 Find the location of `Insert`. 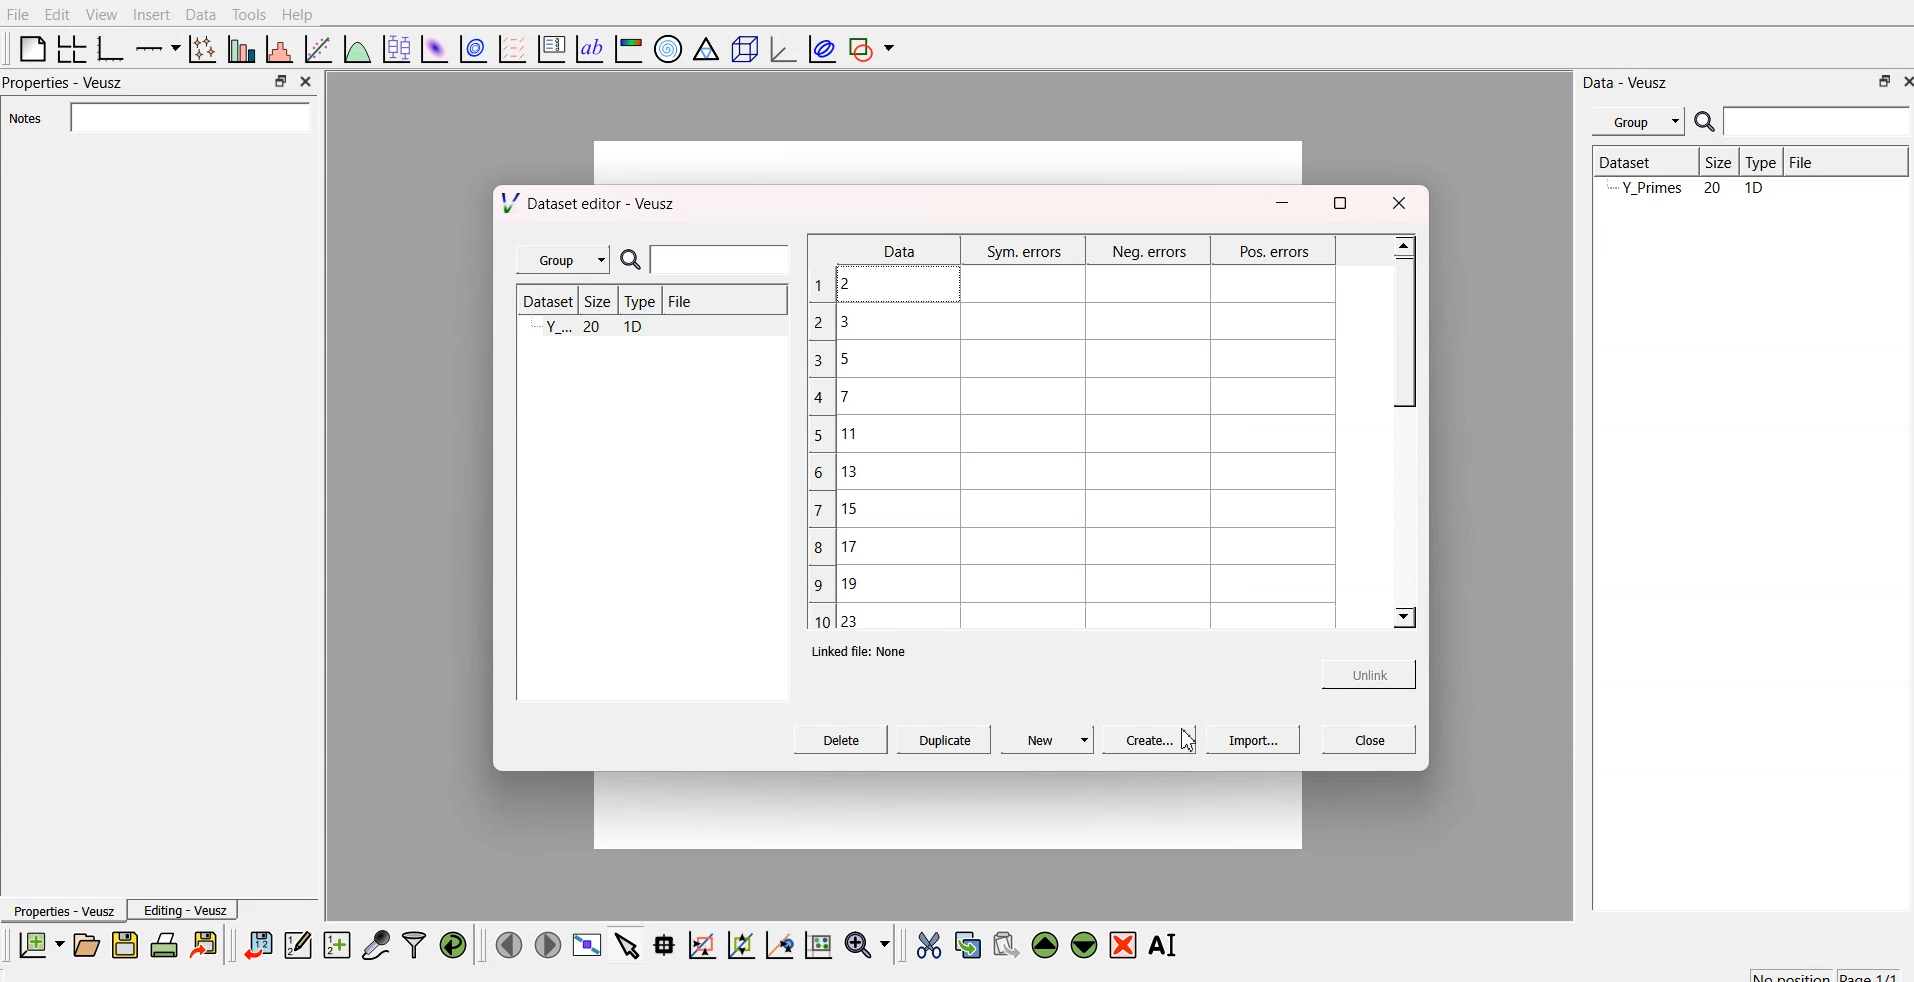

Insert is located at coordinates (151, 14).